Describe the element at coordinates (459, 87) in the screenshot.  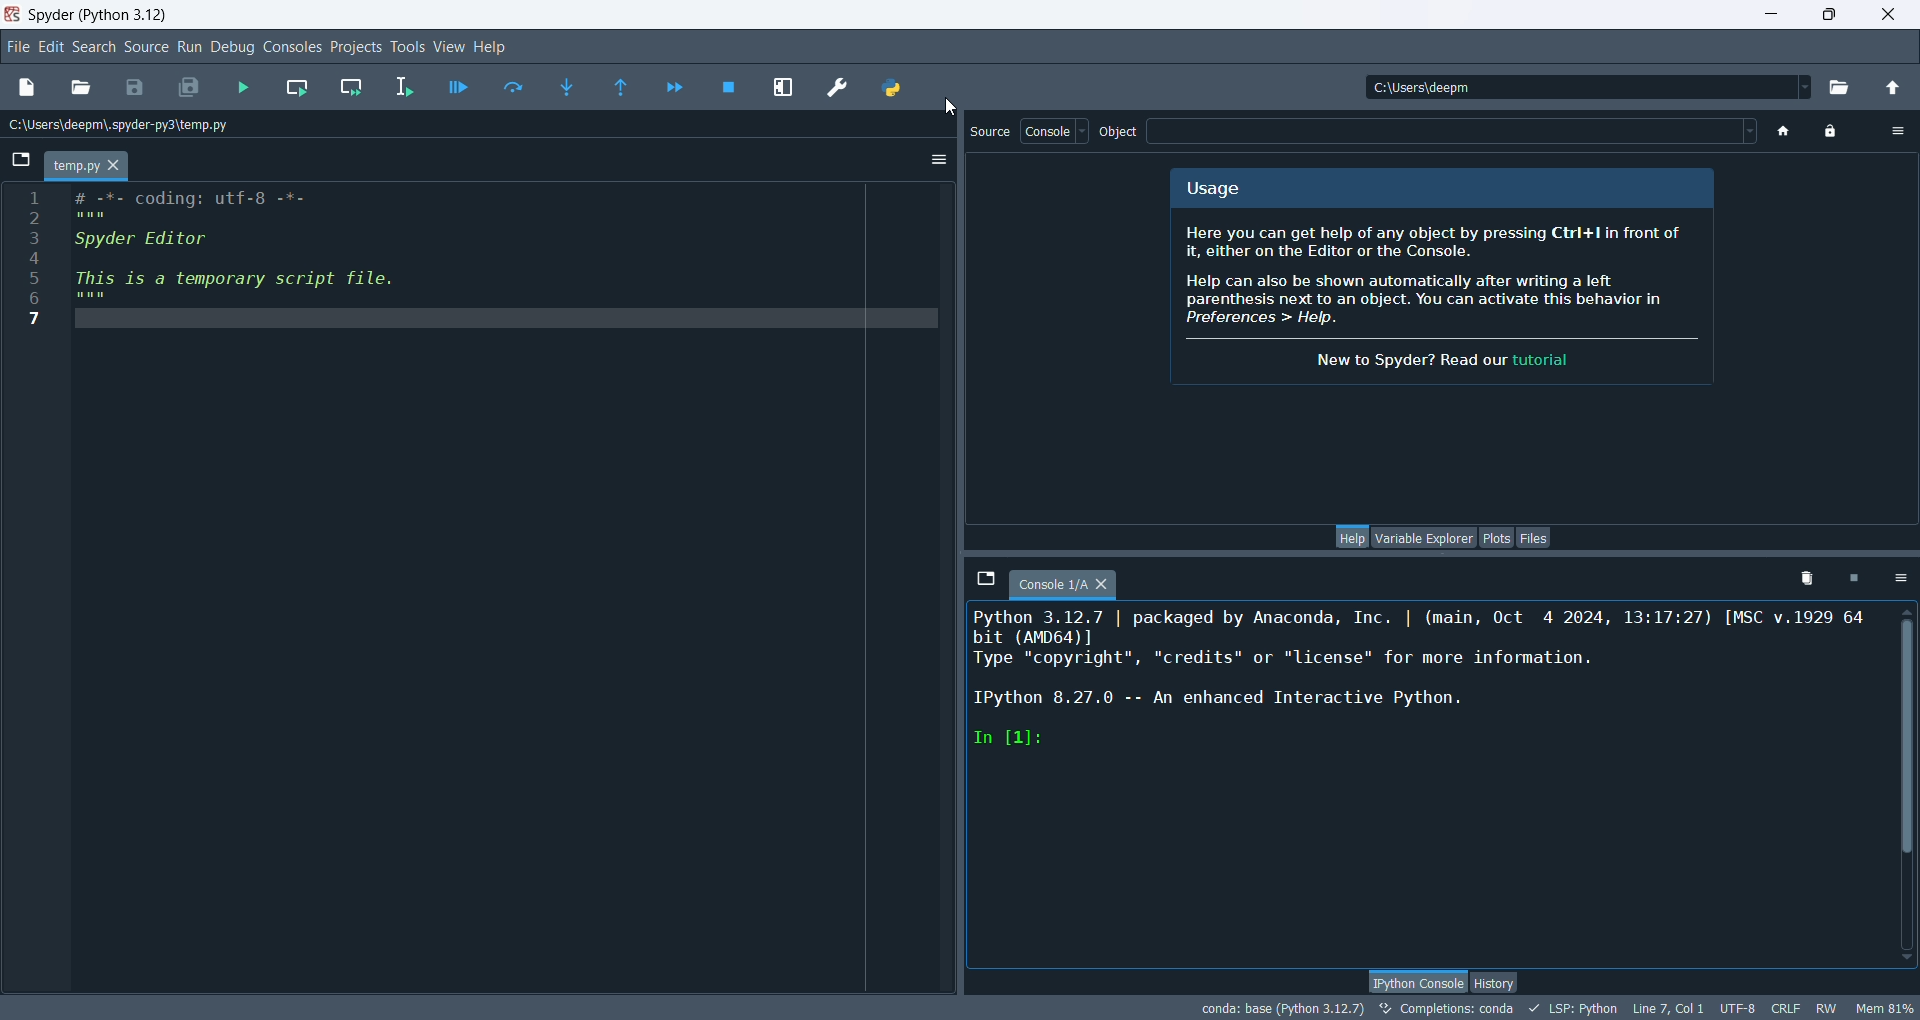
I see `debug files` at that location.